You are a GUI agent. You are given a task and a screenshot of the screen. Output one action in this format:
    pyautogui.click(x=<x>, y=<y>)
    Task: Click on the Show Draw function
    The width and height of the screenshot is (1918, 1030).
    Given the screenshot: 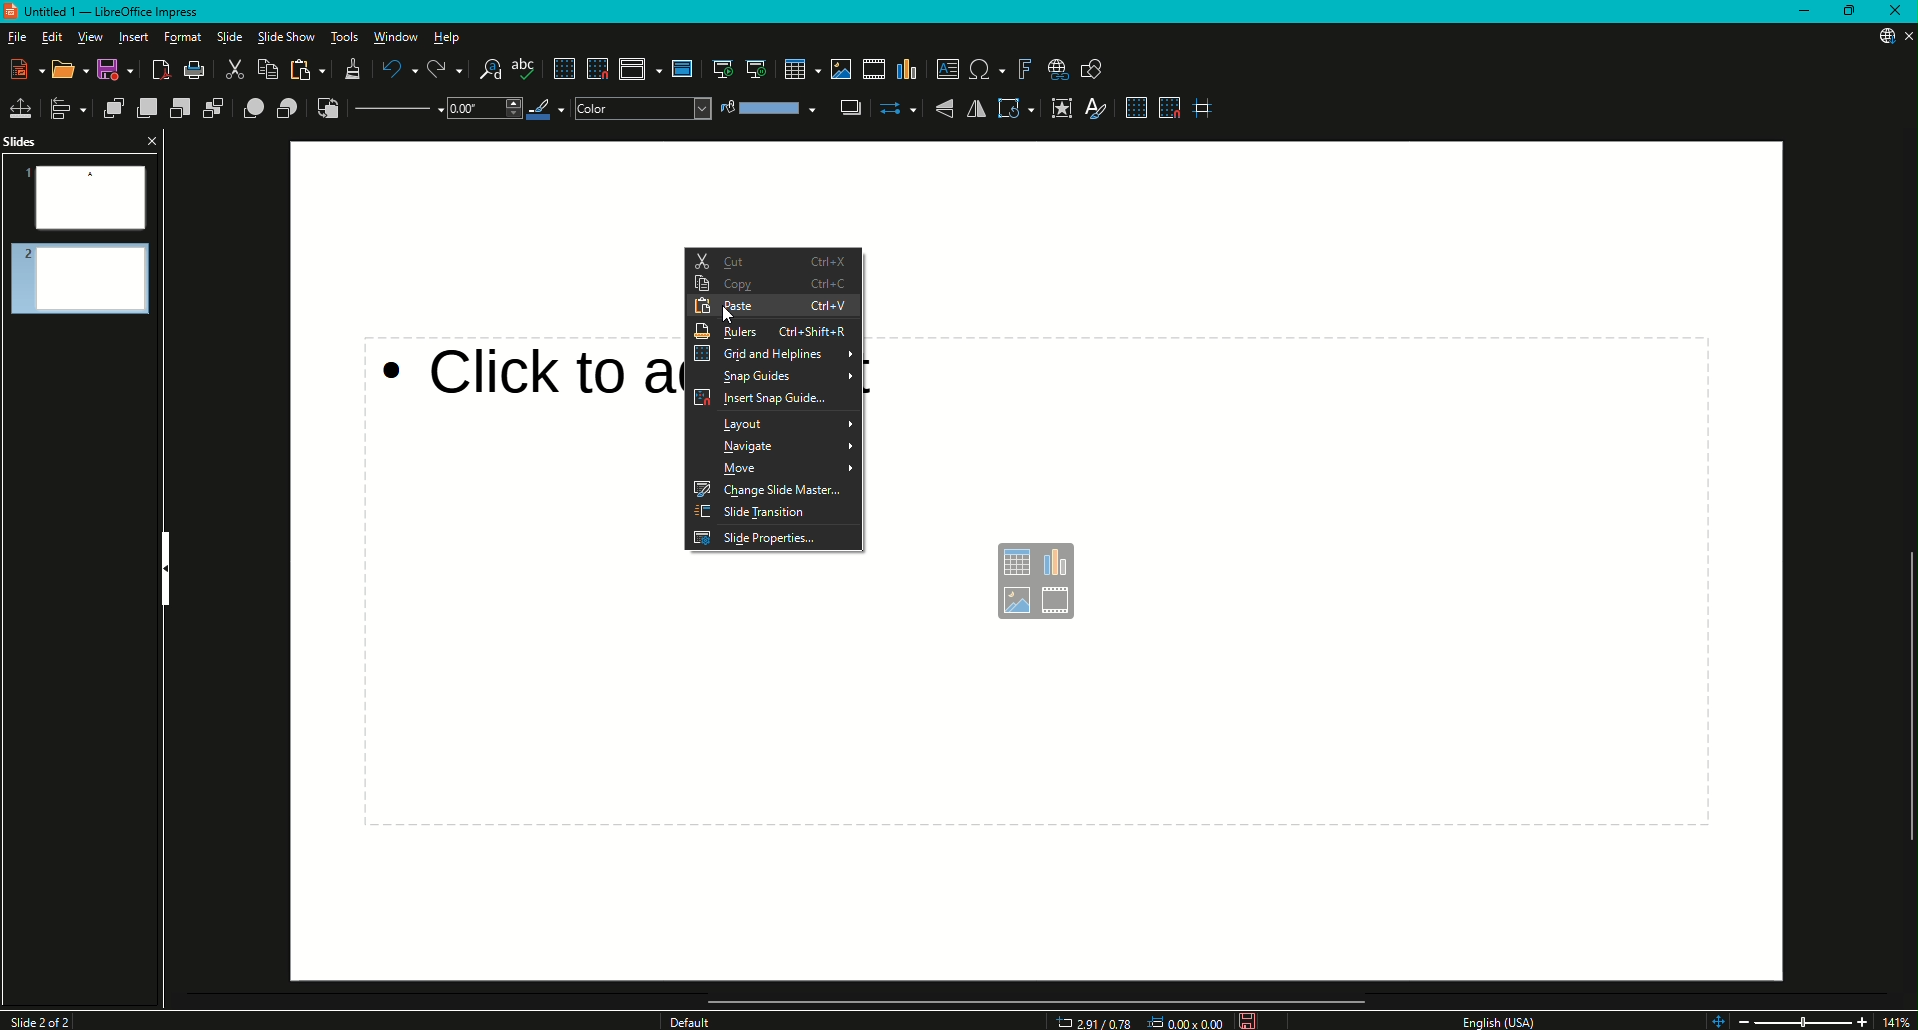 What is the action you would take?
    pyautogui.click(x=1097, y=69)
    